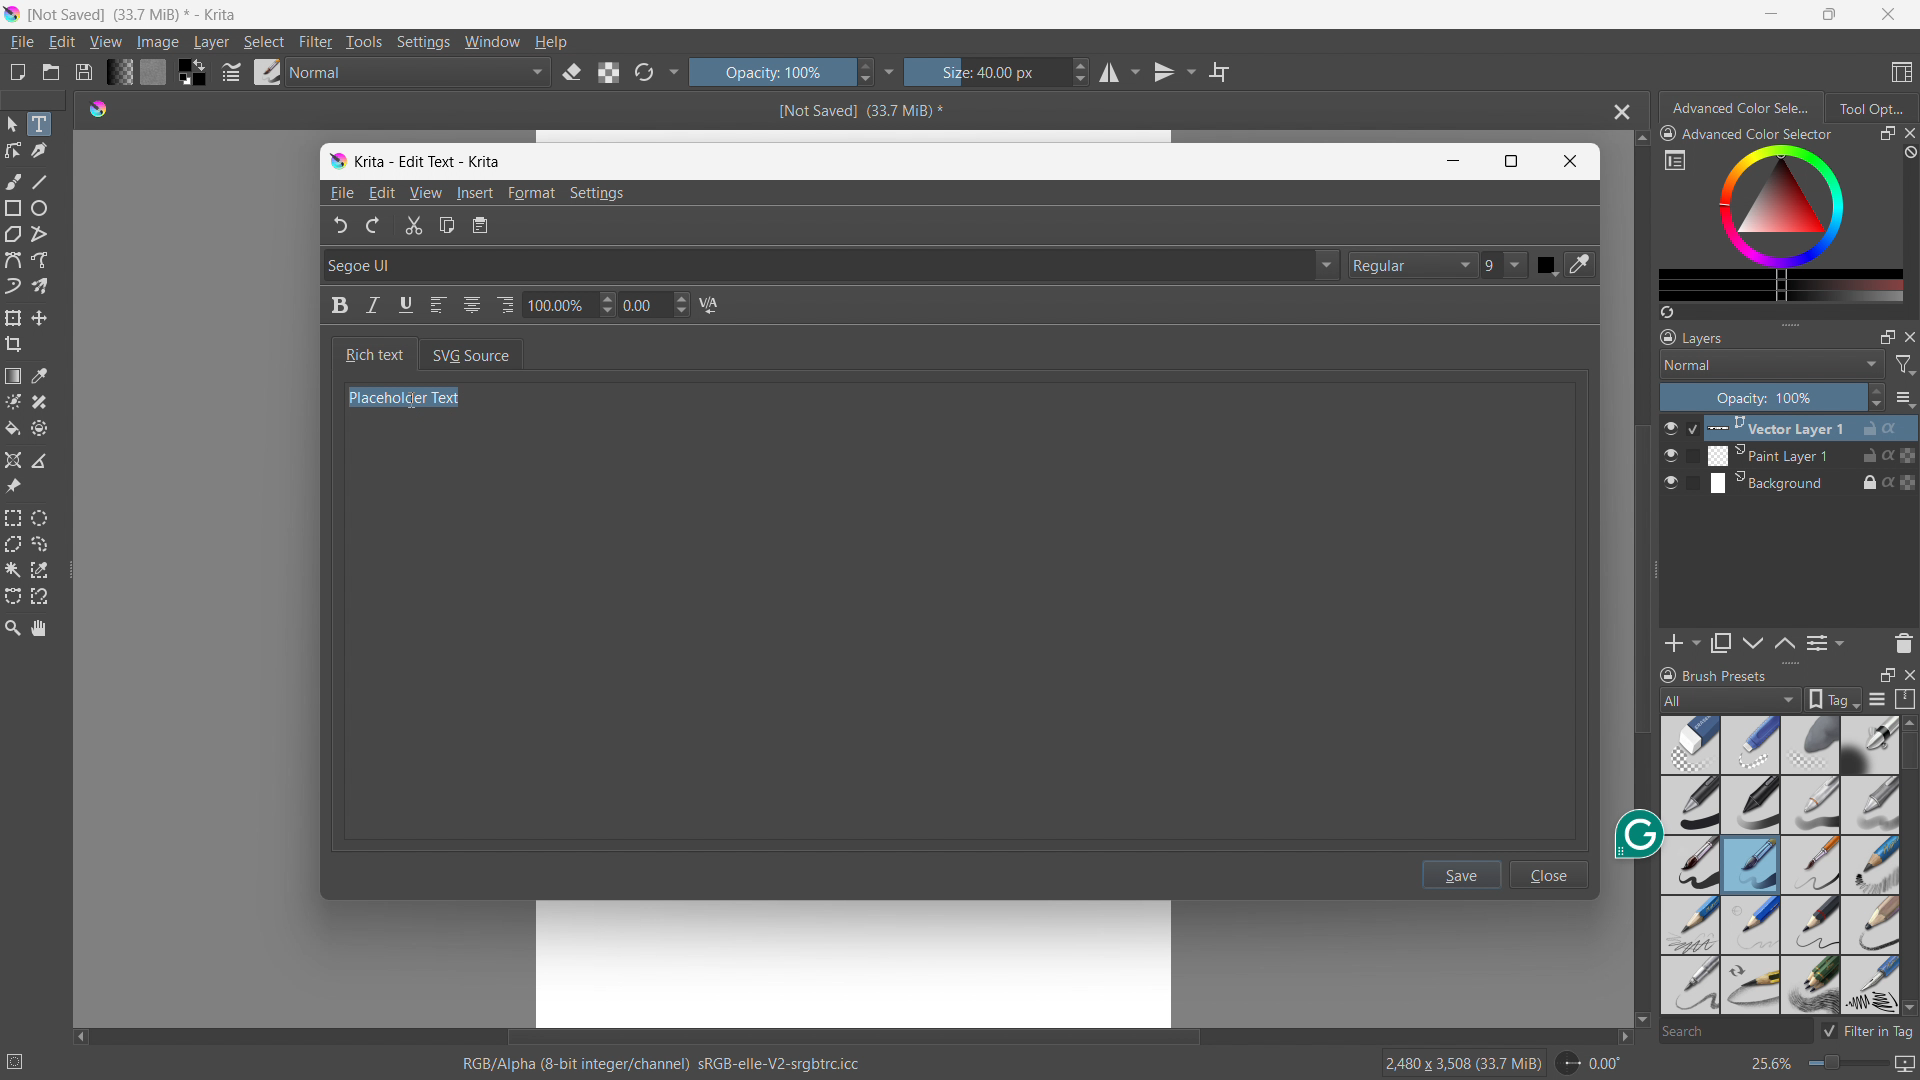  I want to click on swap foreground and background colors, so click(192, 73).